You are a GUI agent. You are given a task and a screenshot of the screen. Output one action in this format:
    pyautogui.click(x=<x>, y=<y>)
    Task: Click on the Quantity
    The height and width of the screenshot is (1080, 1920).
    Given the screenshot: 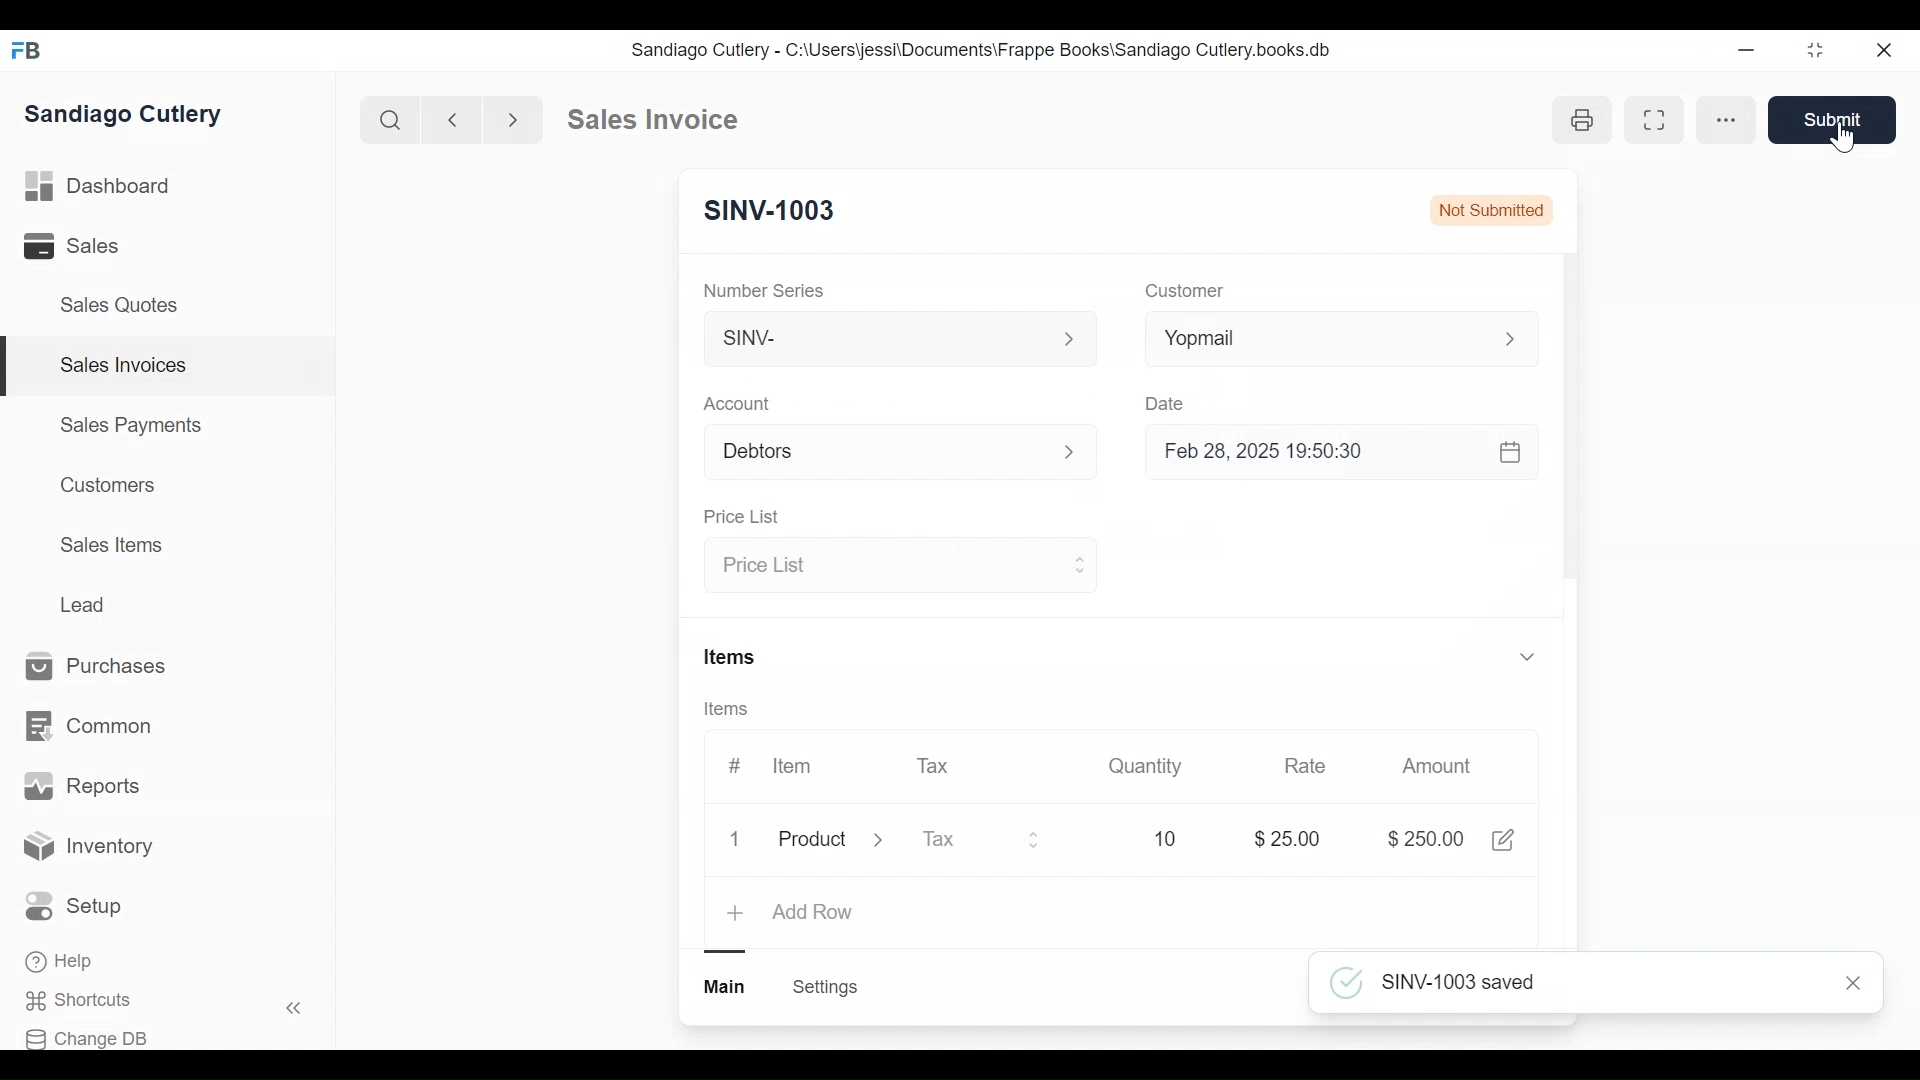 What is the action you would take?
    pyautogui.click(x=1147, y=766)
    